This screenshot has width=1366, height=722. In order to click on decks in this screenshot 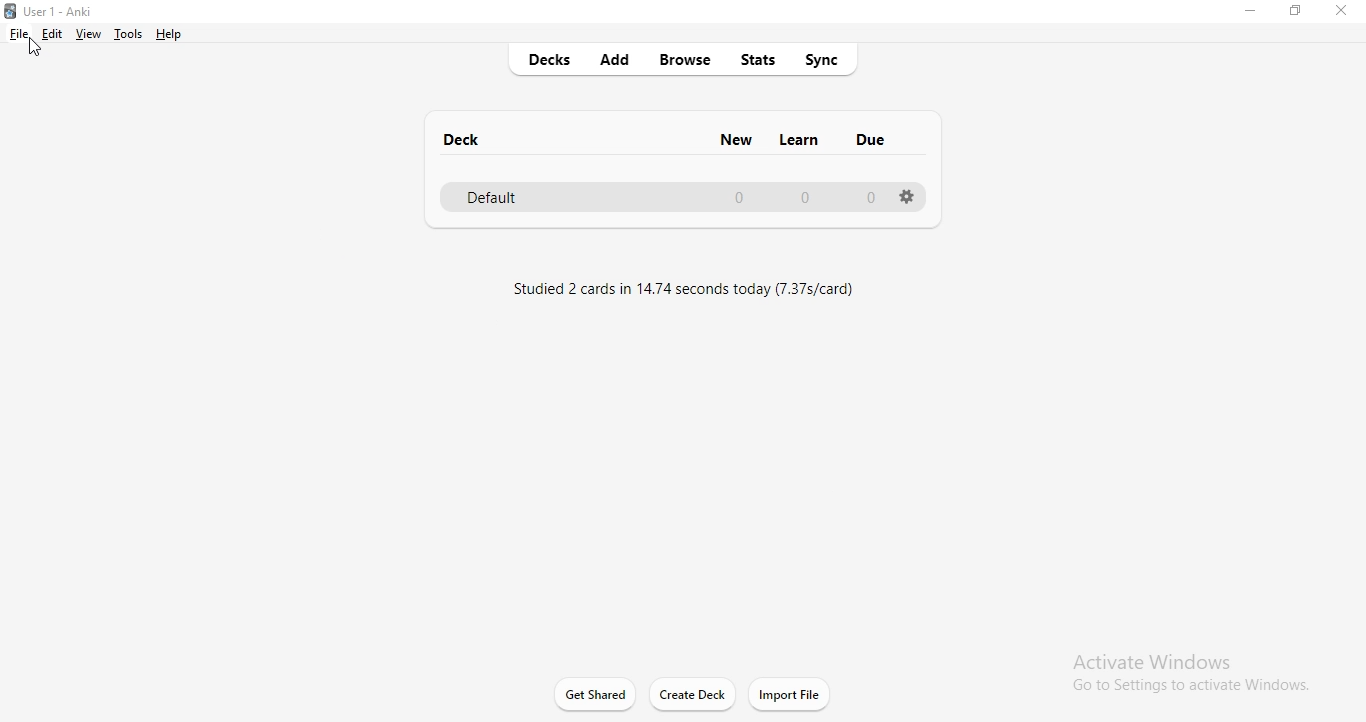, I will do `click(556, 60)`.